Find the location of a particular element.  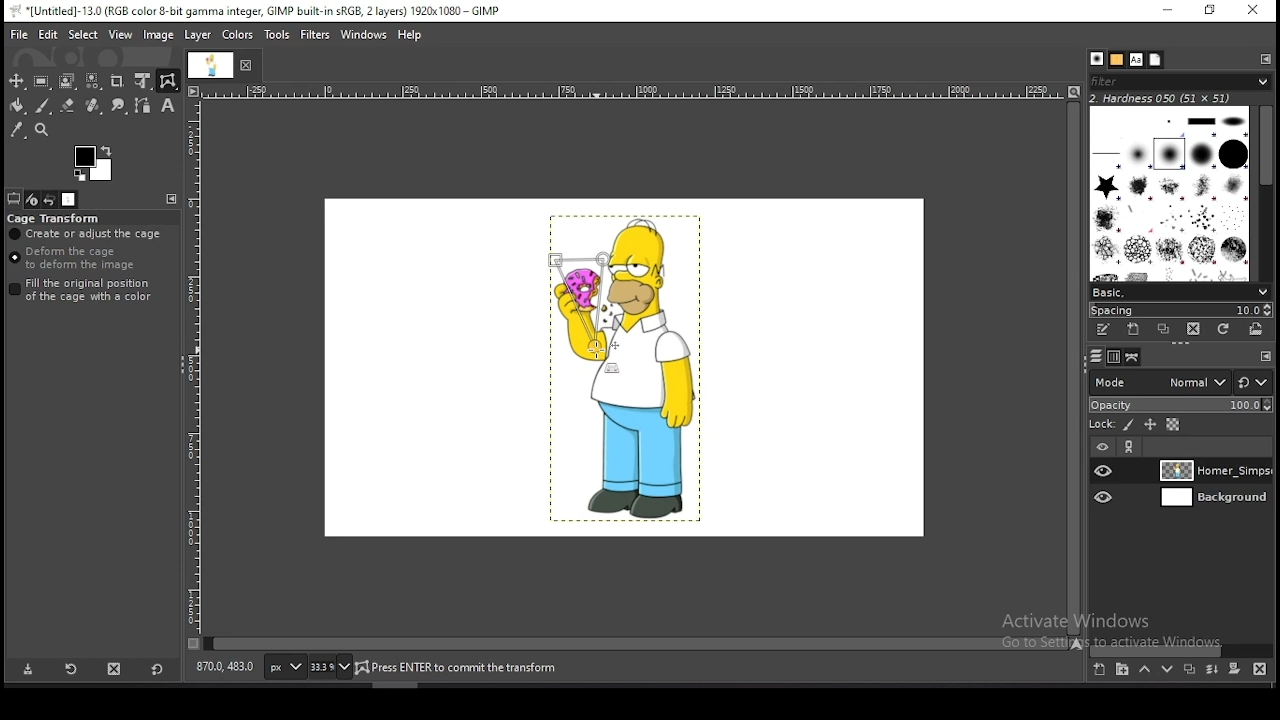

layers is located at coordinates (1093, 356).